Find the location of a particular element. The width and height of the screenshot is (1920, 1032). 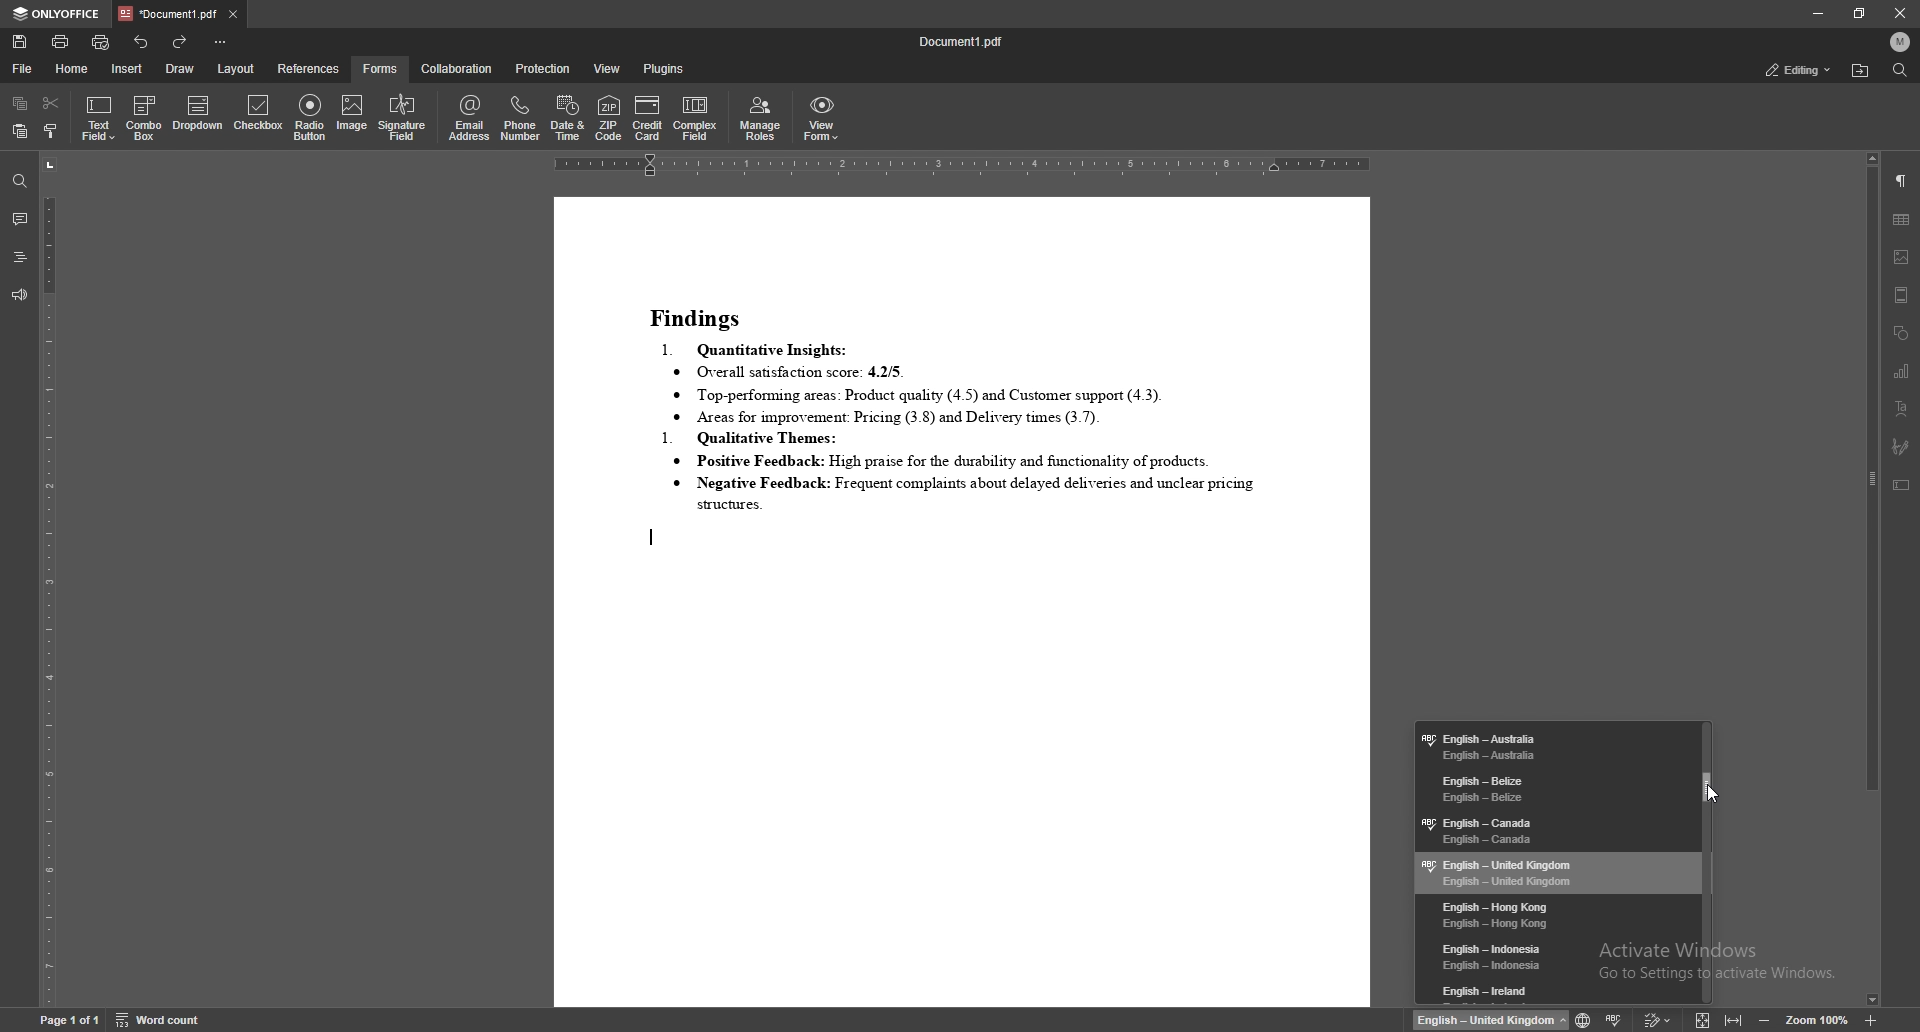

word count is located at coordinates (160, 1021).